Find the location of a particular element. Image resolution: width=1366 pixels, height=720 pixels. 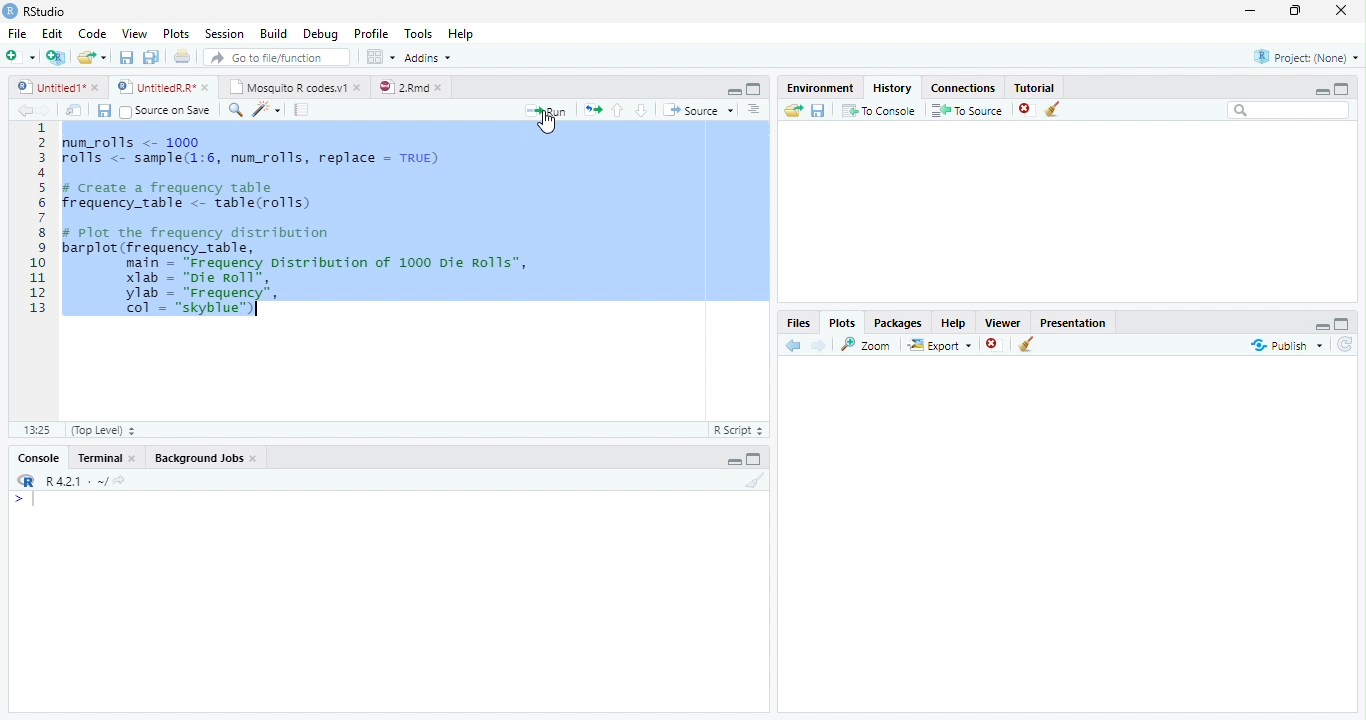

Refresh List is located at coordinates (1344, 345).